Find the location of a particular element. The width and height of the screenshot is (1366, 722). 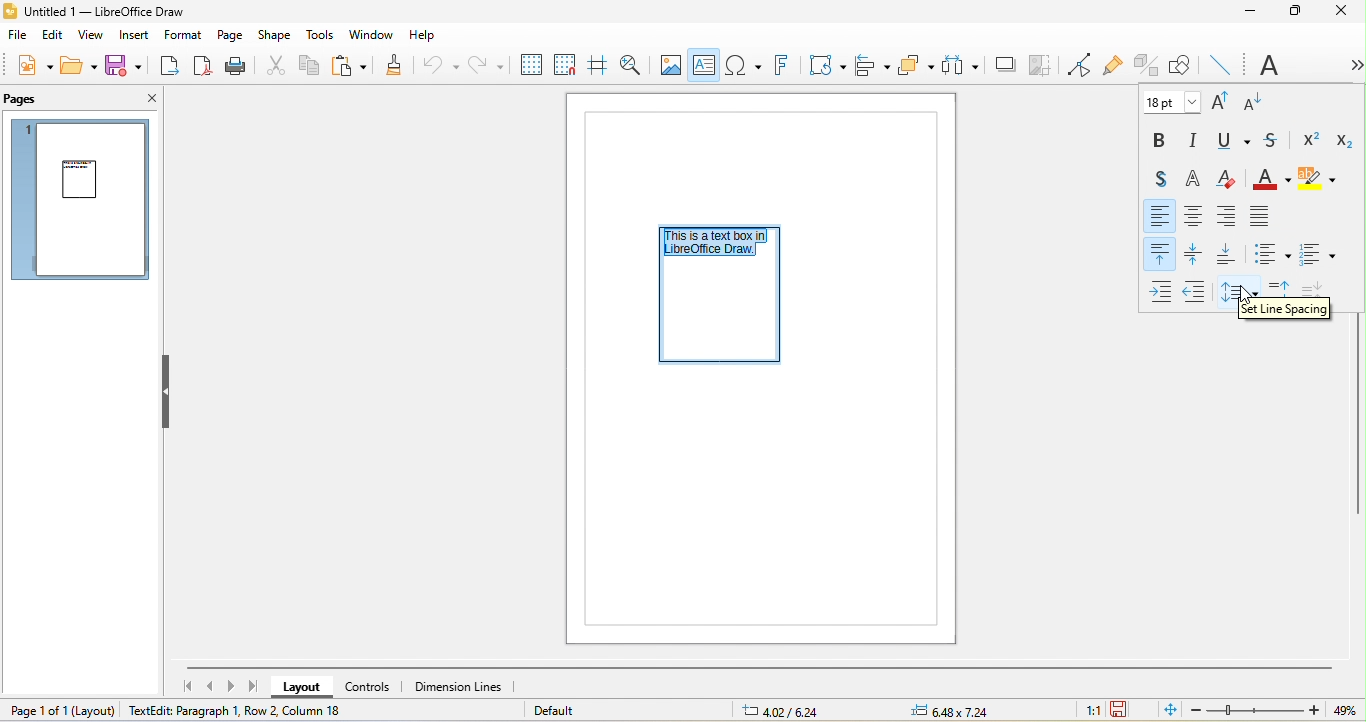

page 1 is located at coordinates (84, 202).